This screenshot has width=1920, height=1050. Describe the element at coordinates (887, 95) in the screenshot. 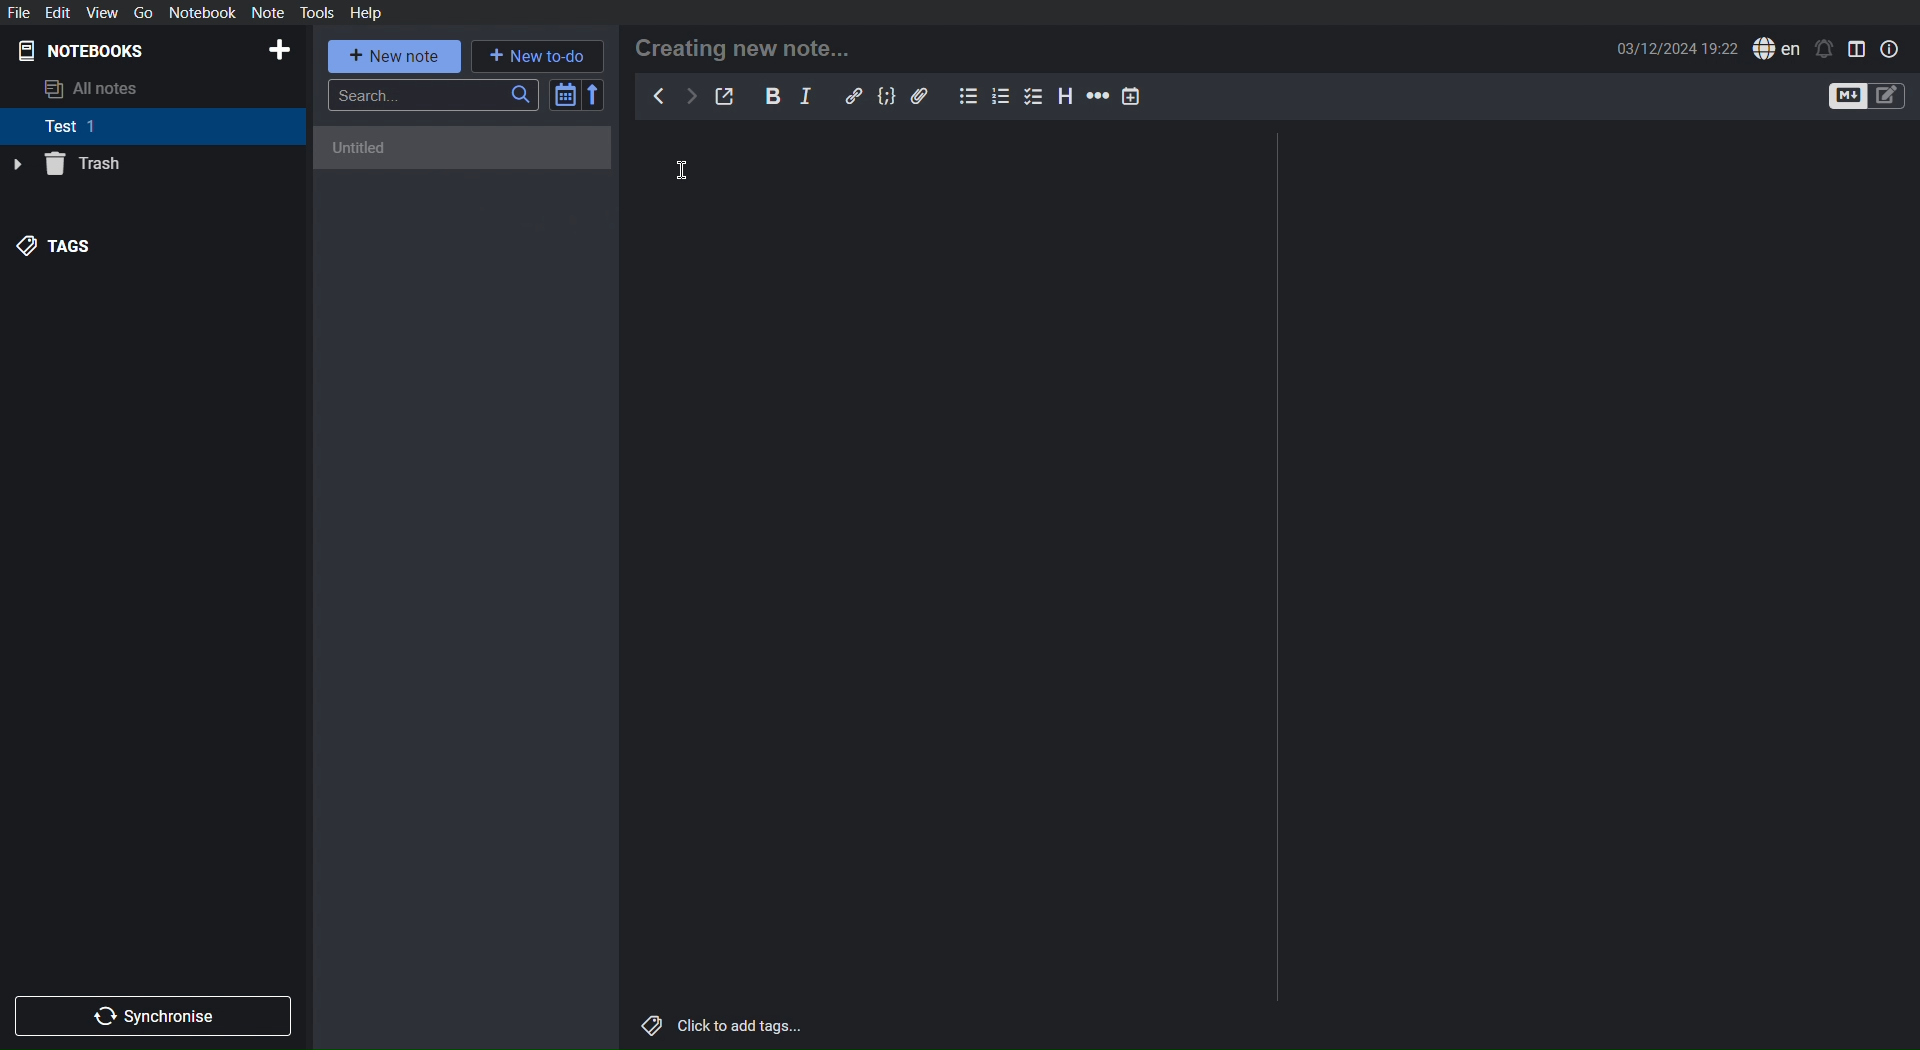

I see `Code` at that location.